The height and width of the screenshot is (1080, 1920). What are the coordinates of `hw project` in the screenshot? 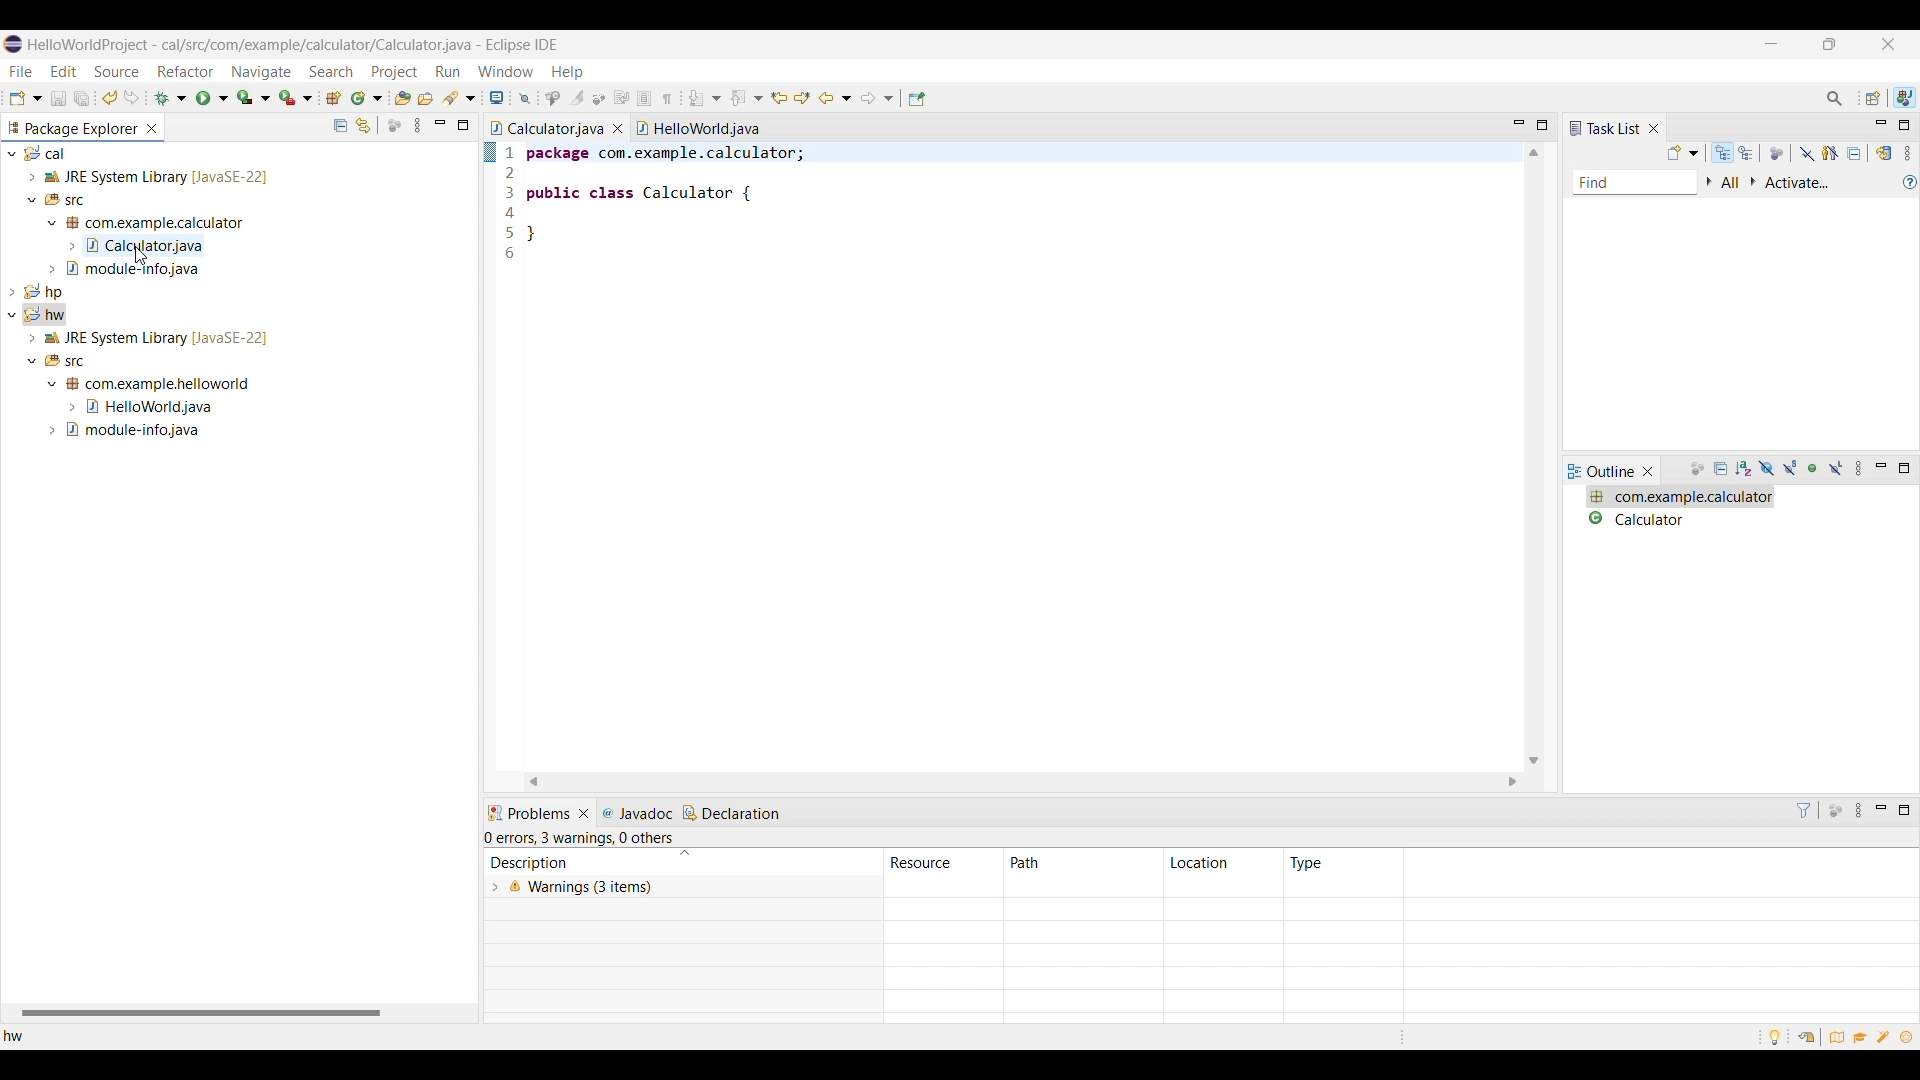 It's located at (234, 373).